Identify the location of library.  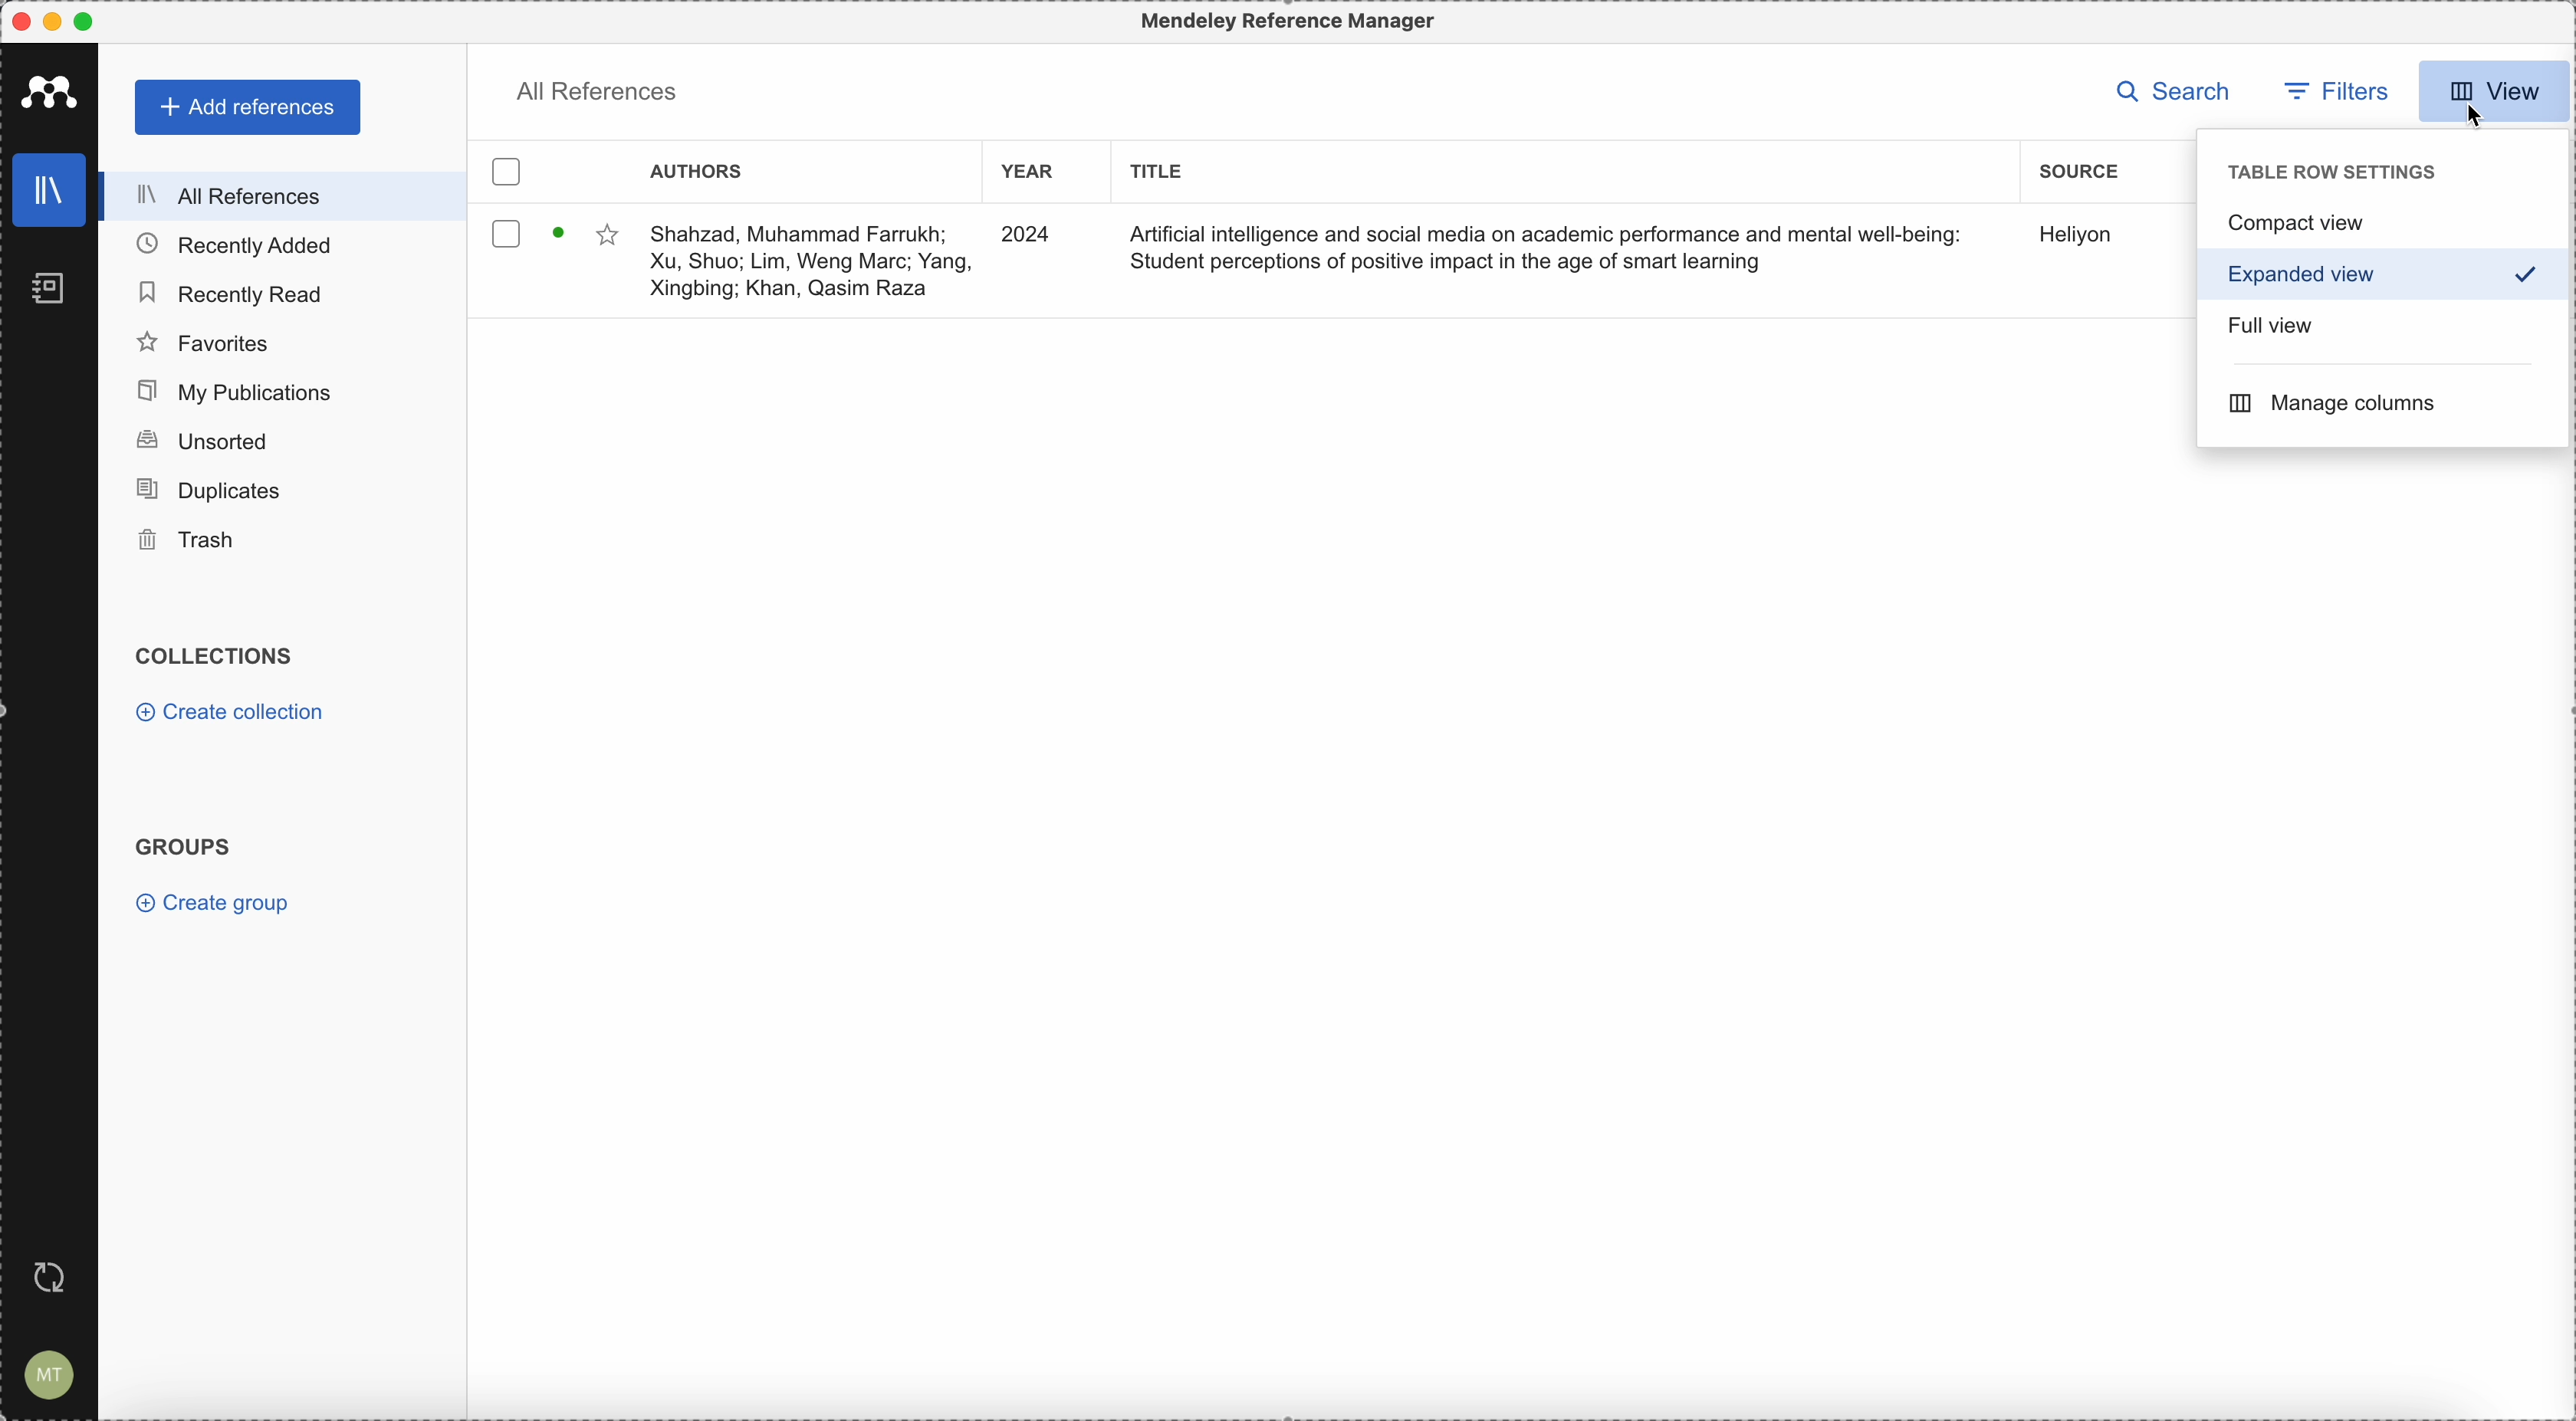
(50, 190).